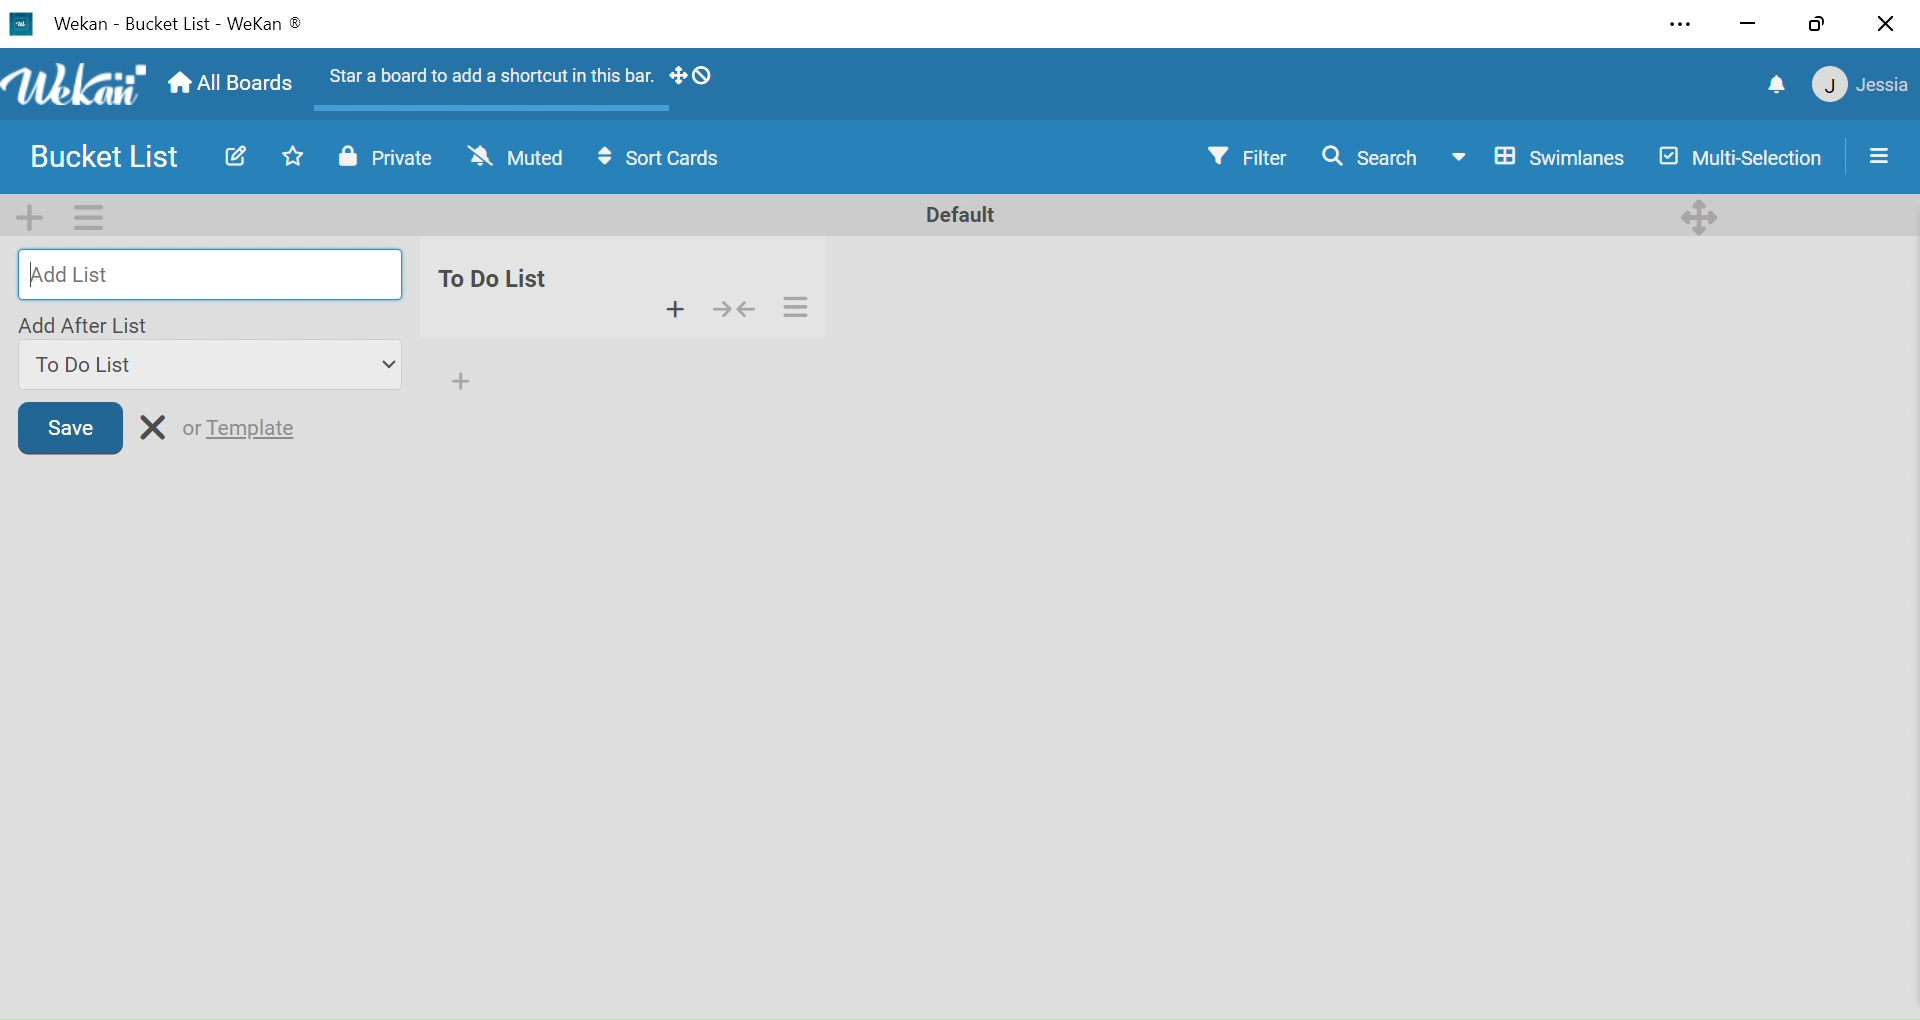  I want to click on multi-Selection, so click(1738, 158).